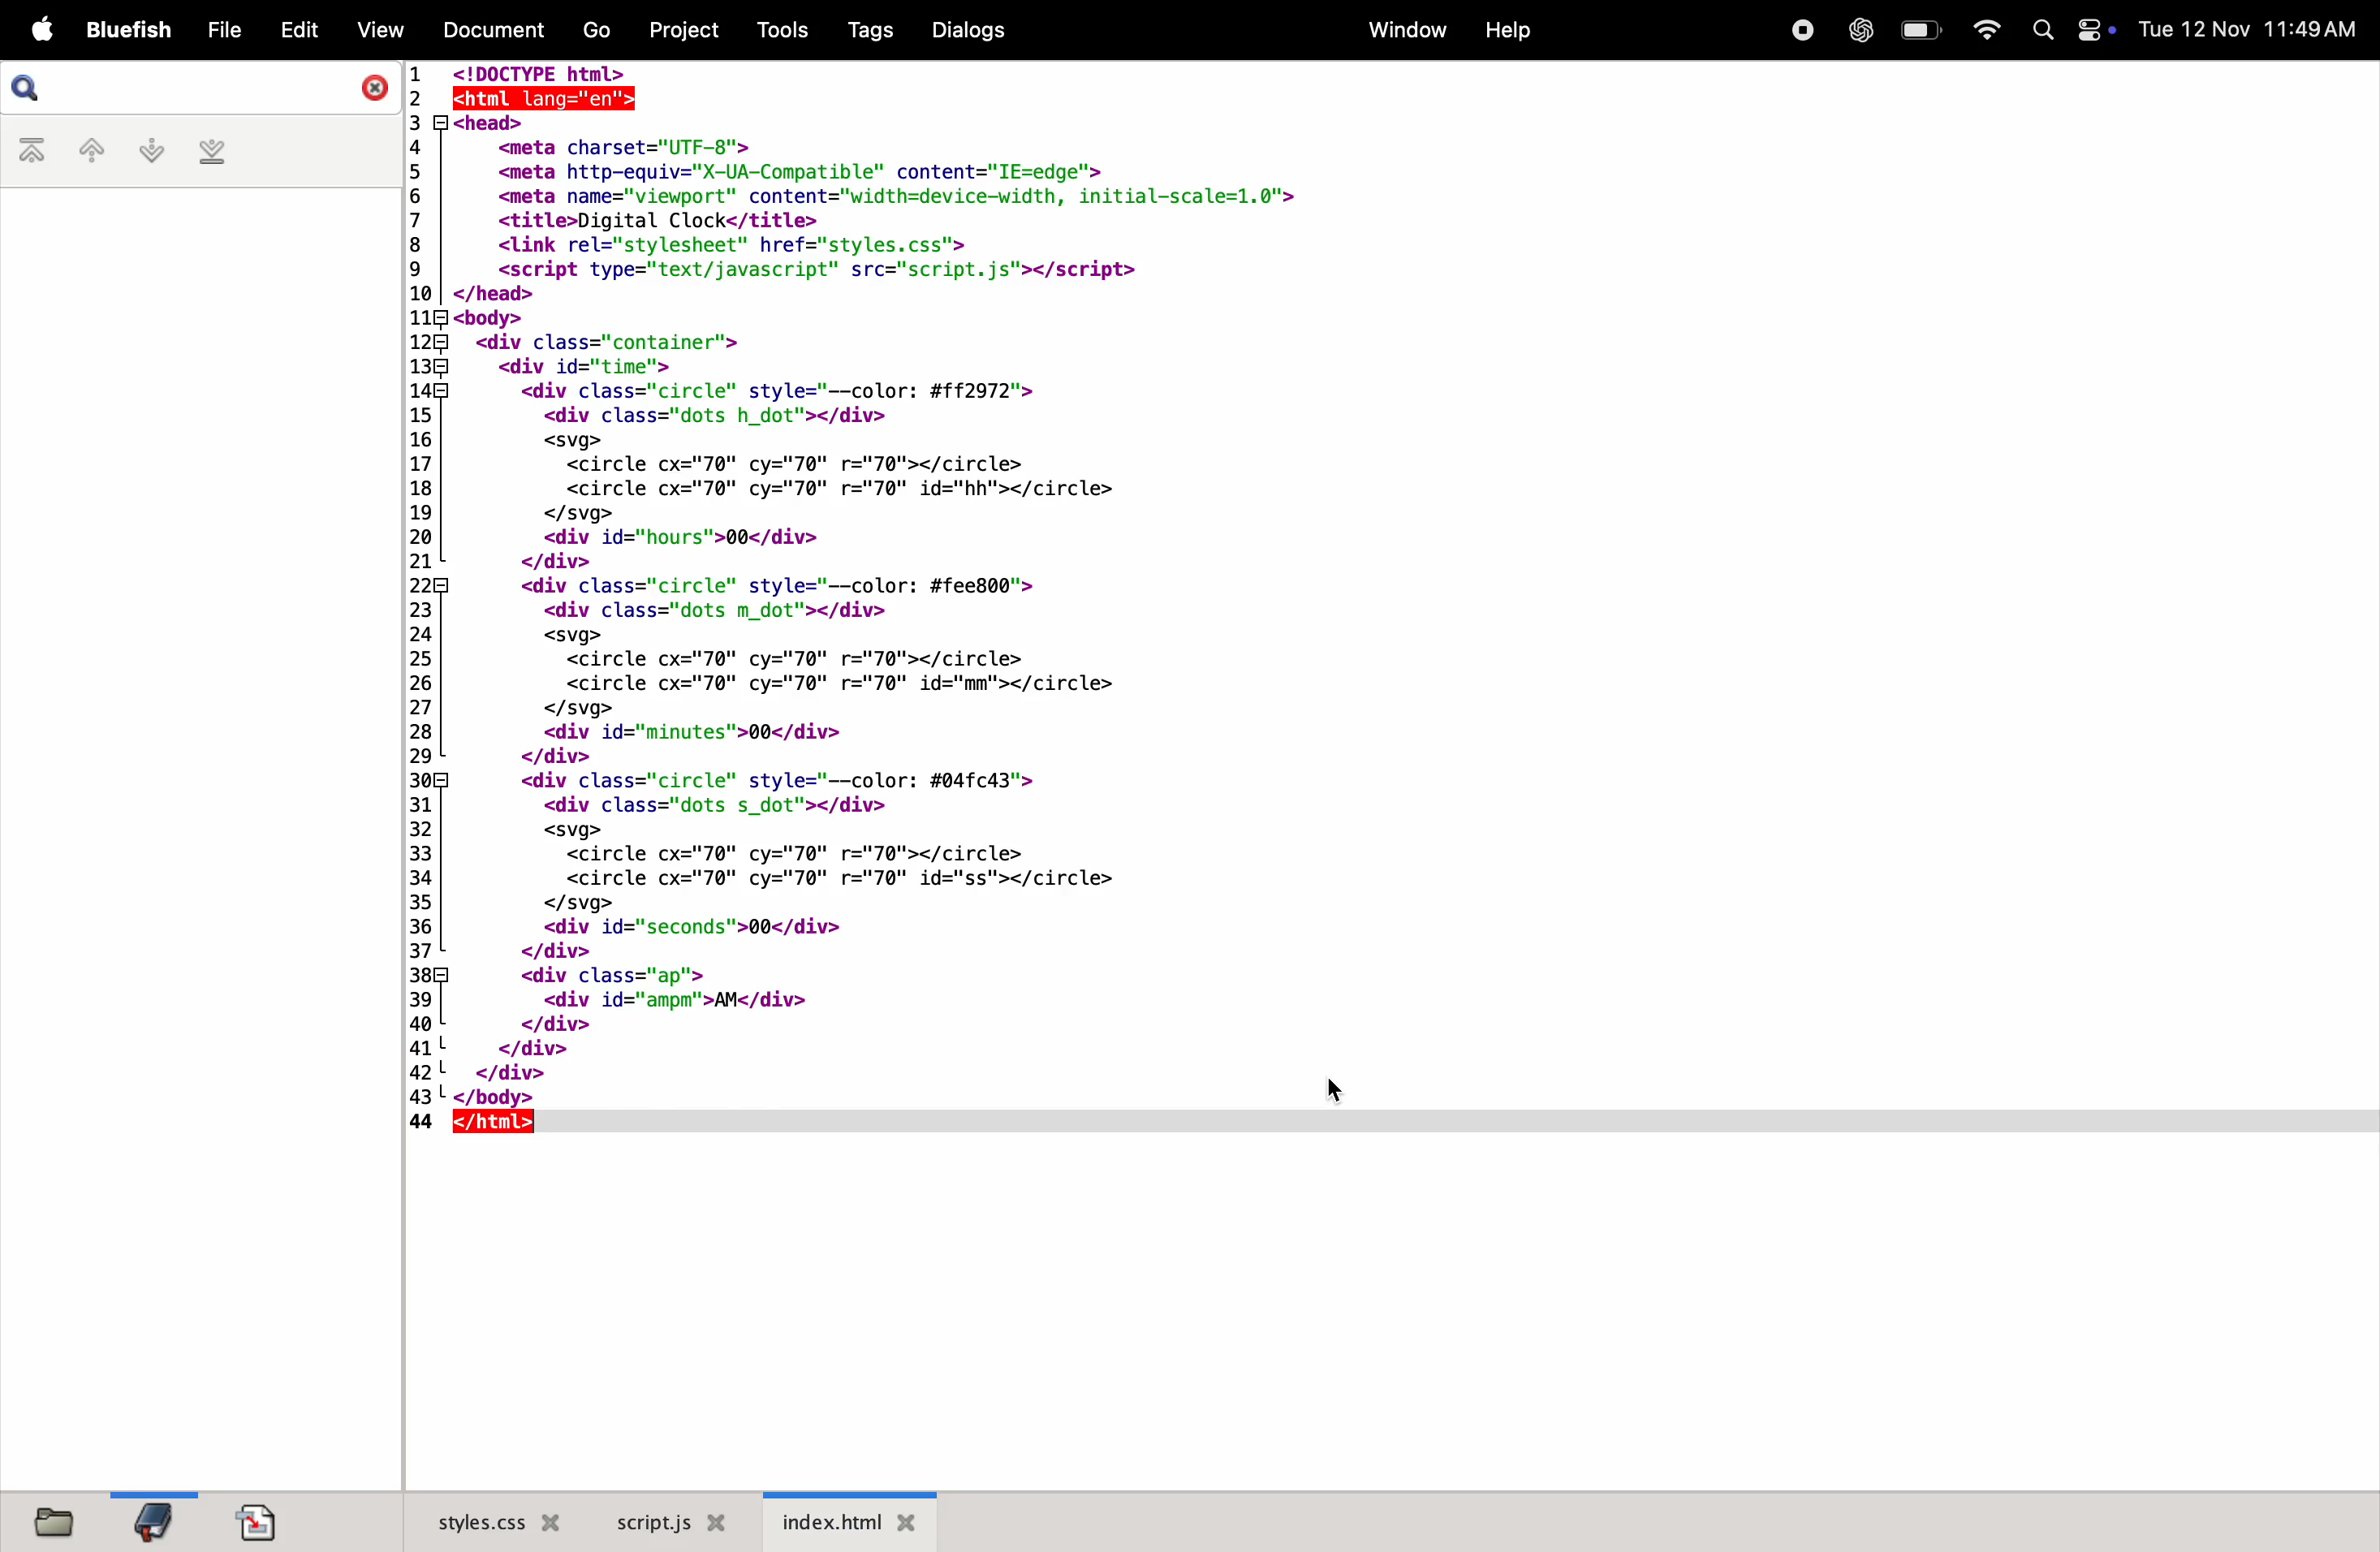  I want to click on tags, so click(875, 29).